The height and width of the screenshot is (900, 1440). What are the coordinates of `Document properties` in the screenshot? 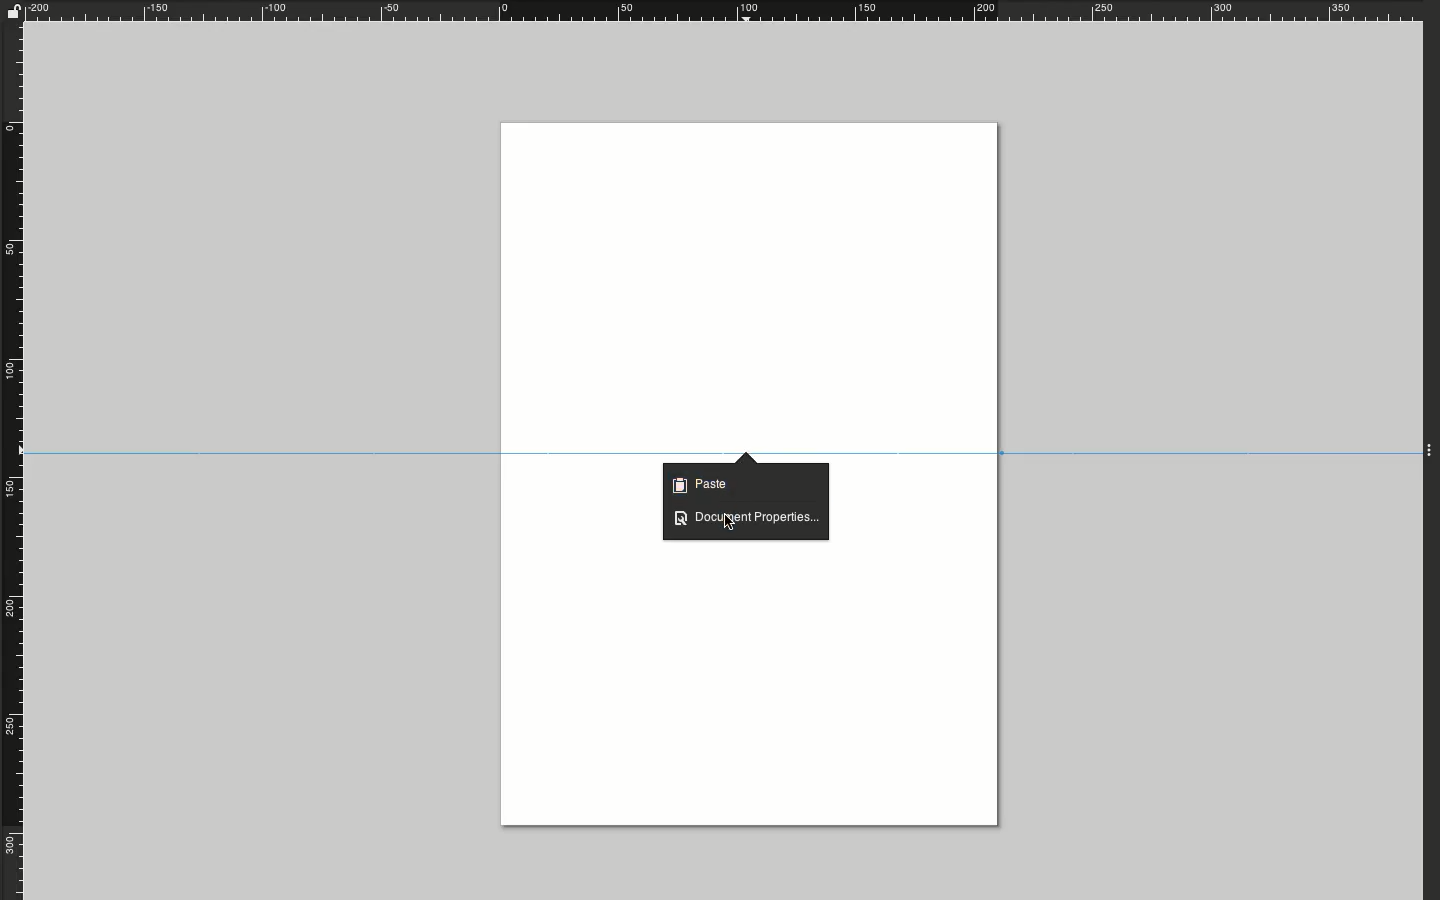 It's located at (746, 520).